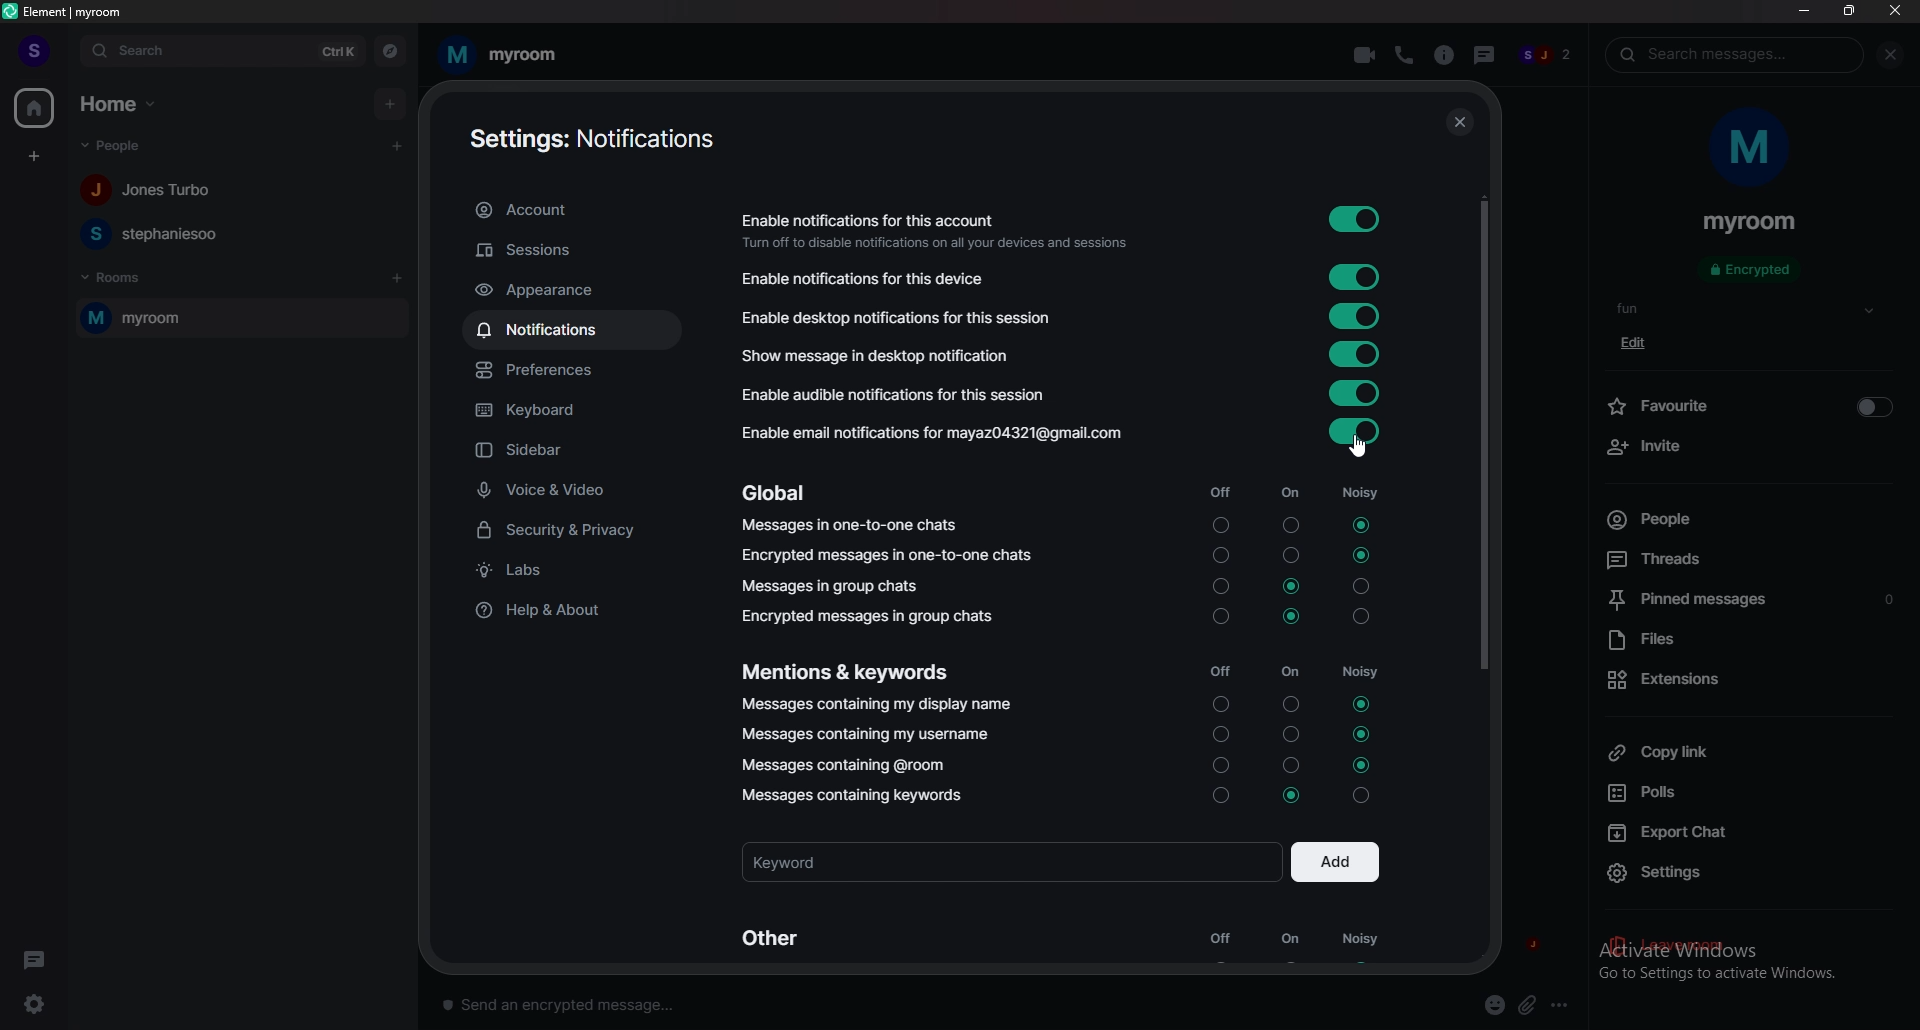  Describe the element at coordinates (398, 278) in the screenshot. I see `add room` at that location.